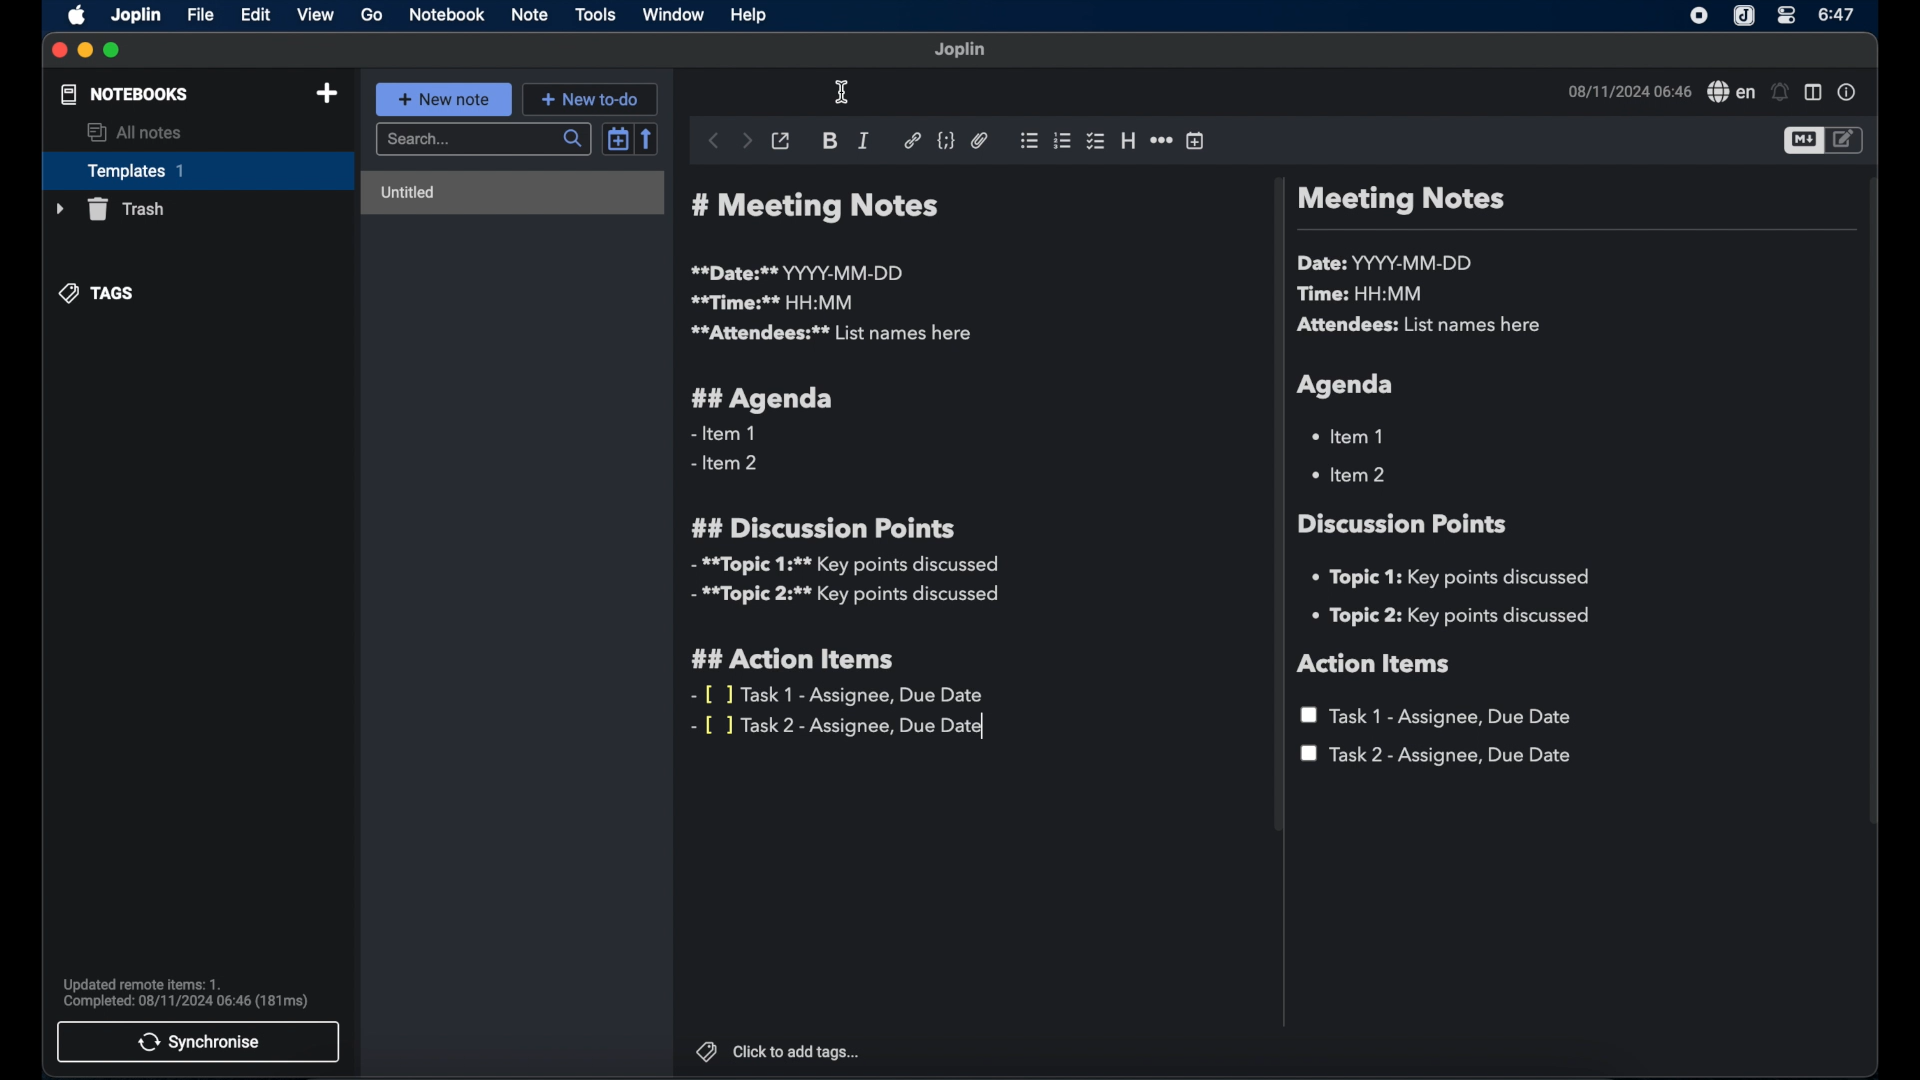  I want to click on ## agenda, so click(763, 399).